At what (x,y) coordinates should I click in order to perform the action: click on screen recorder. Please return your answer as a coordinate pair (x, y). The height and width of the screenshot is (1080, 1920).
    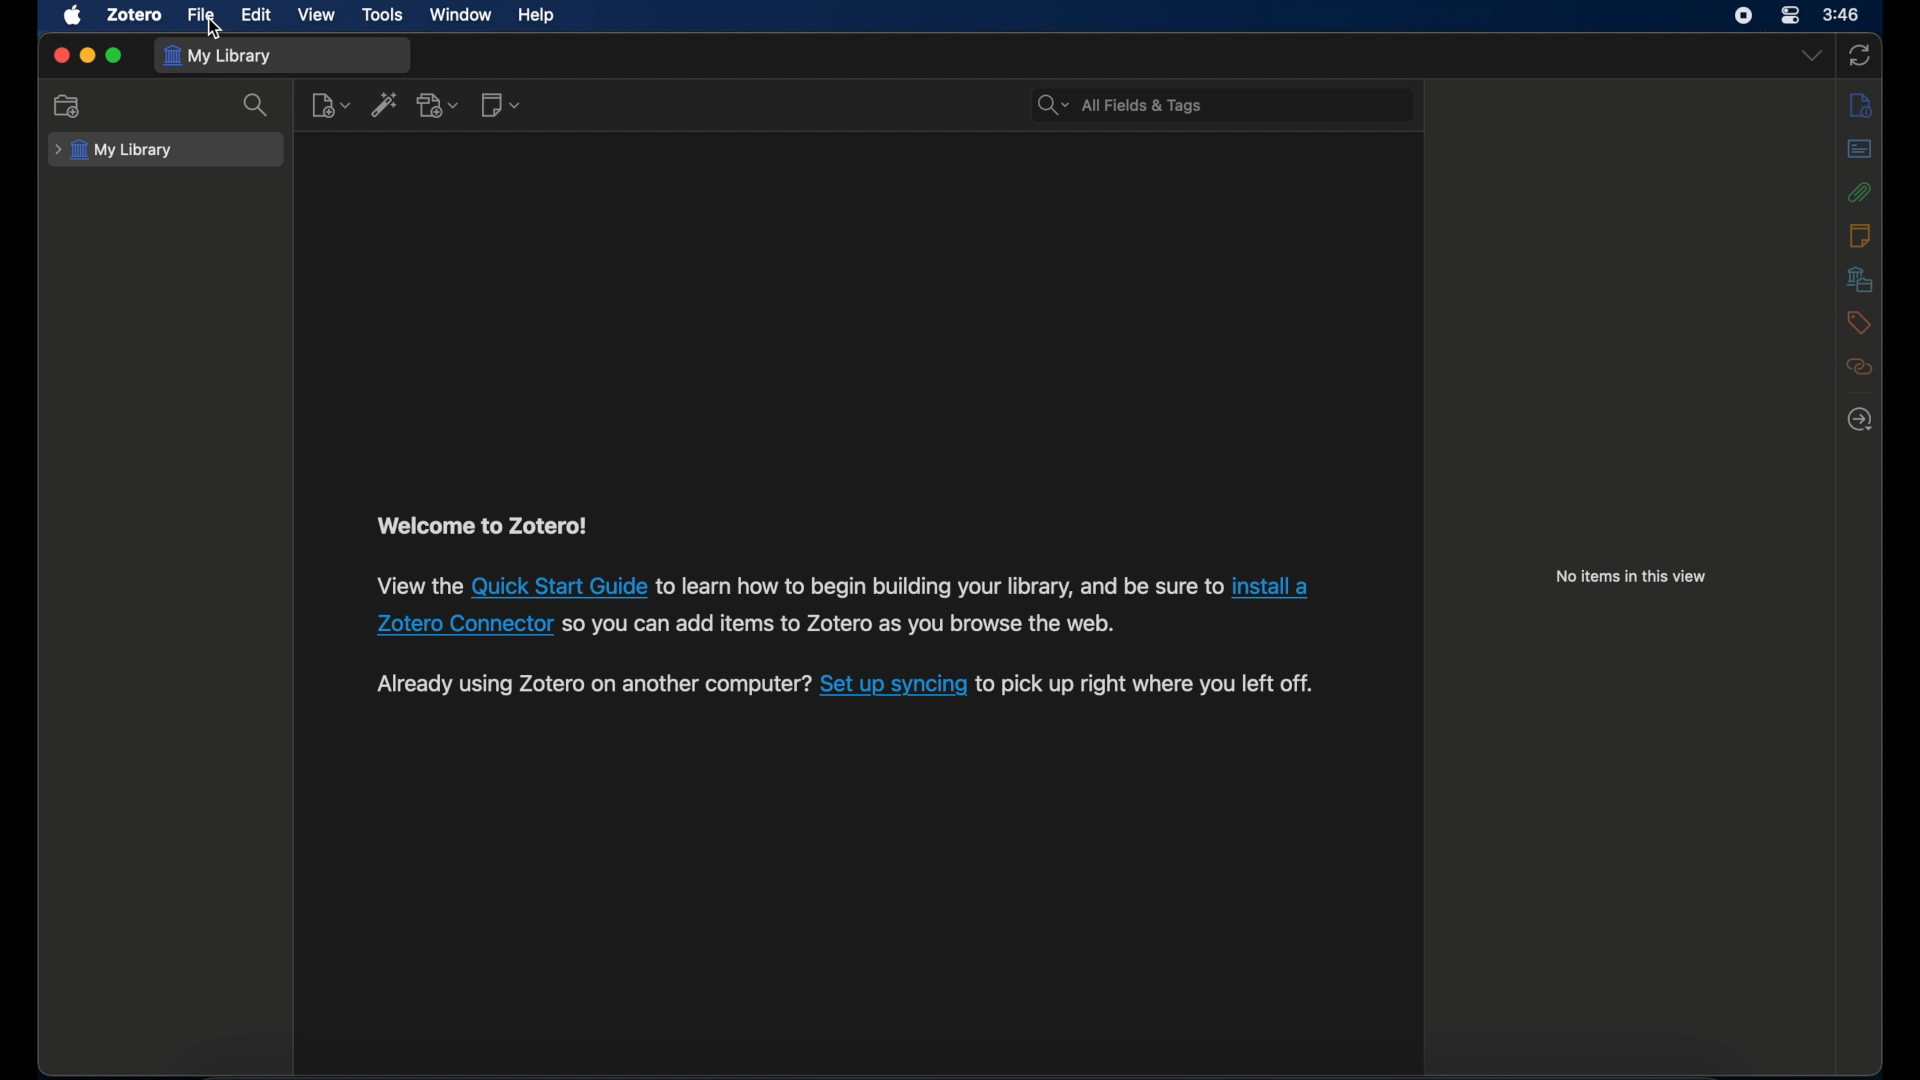
    Looking at the image, I should click on (1744, 15).